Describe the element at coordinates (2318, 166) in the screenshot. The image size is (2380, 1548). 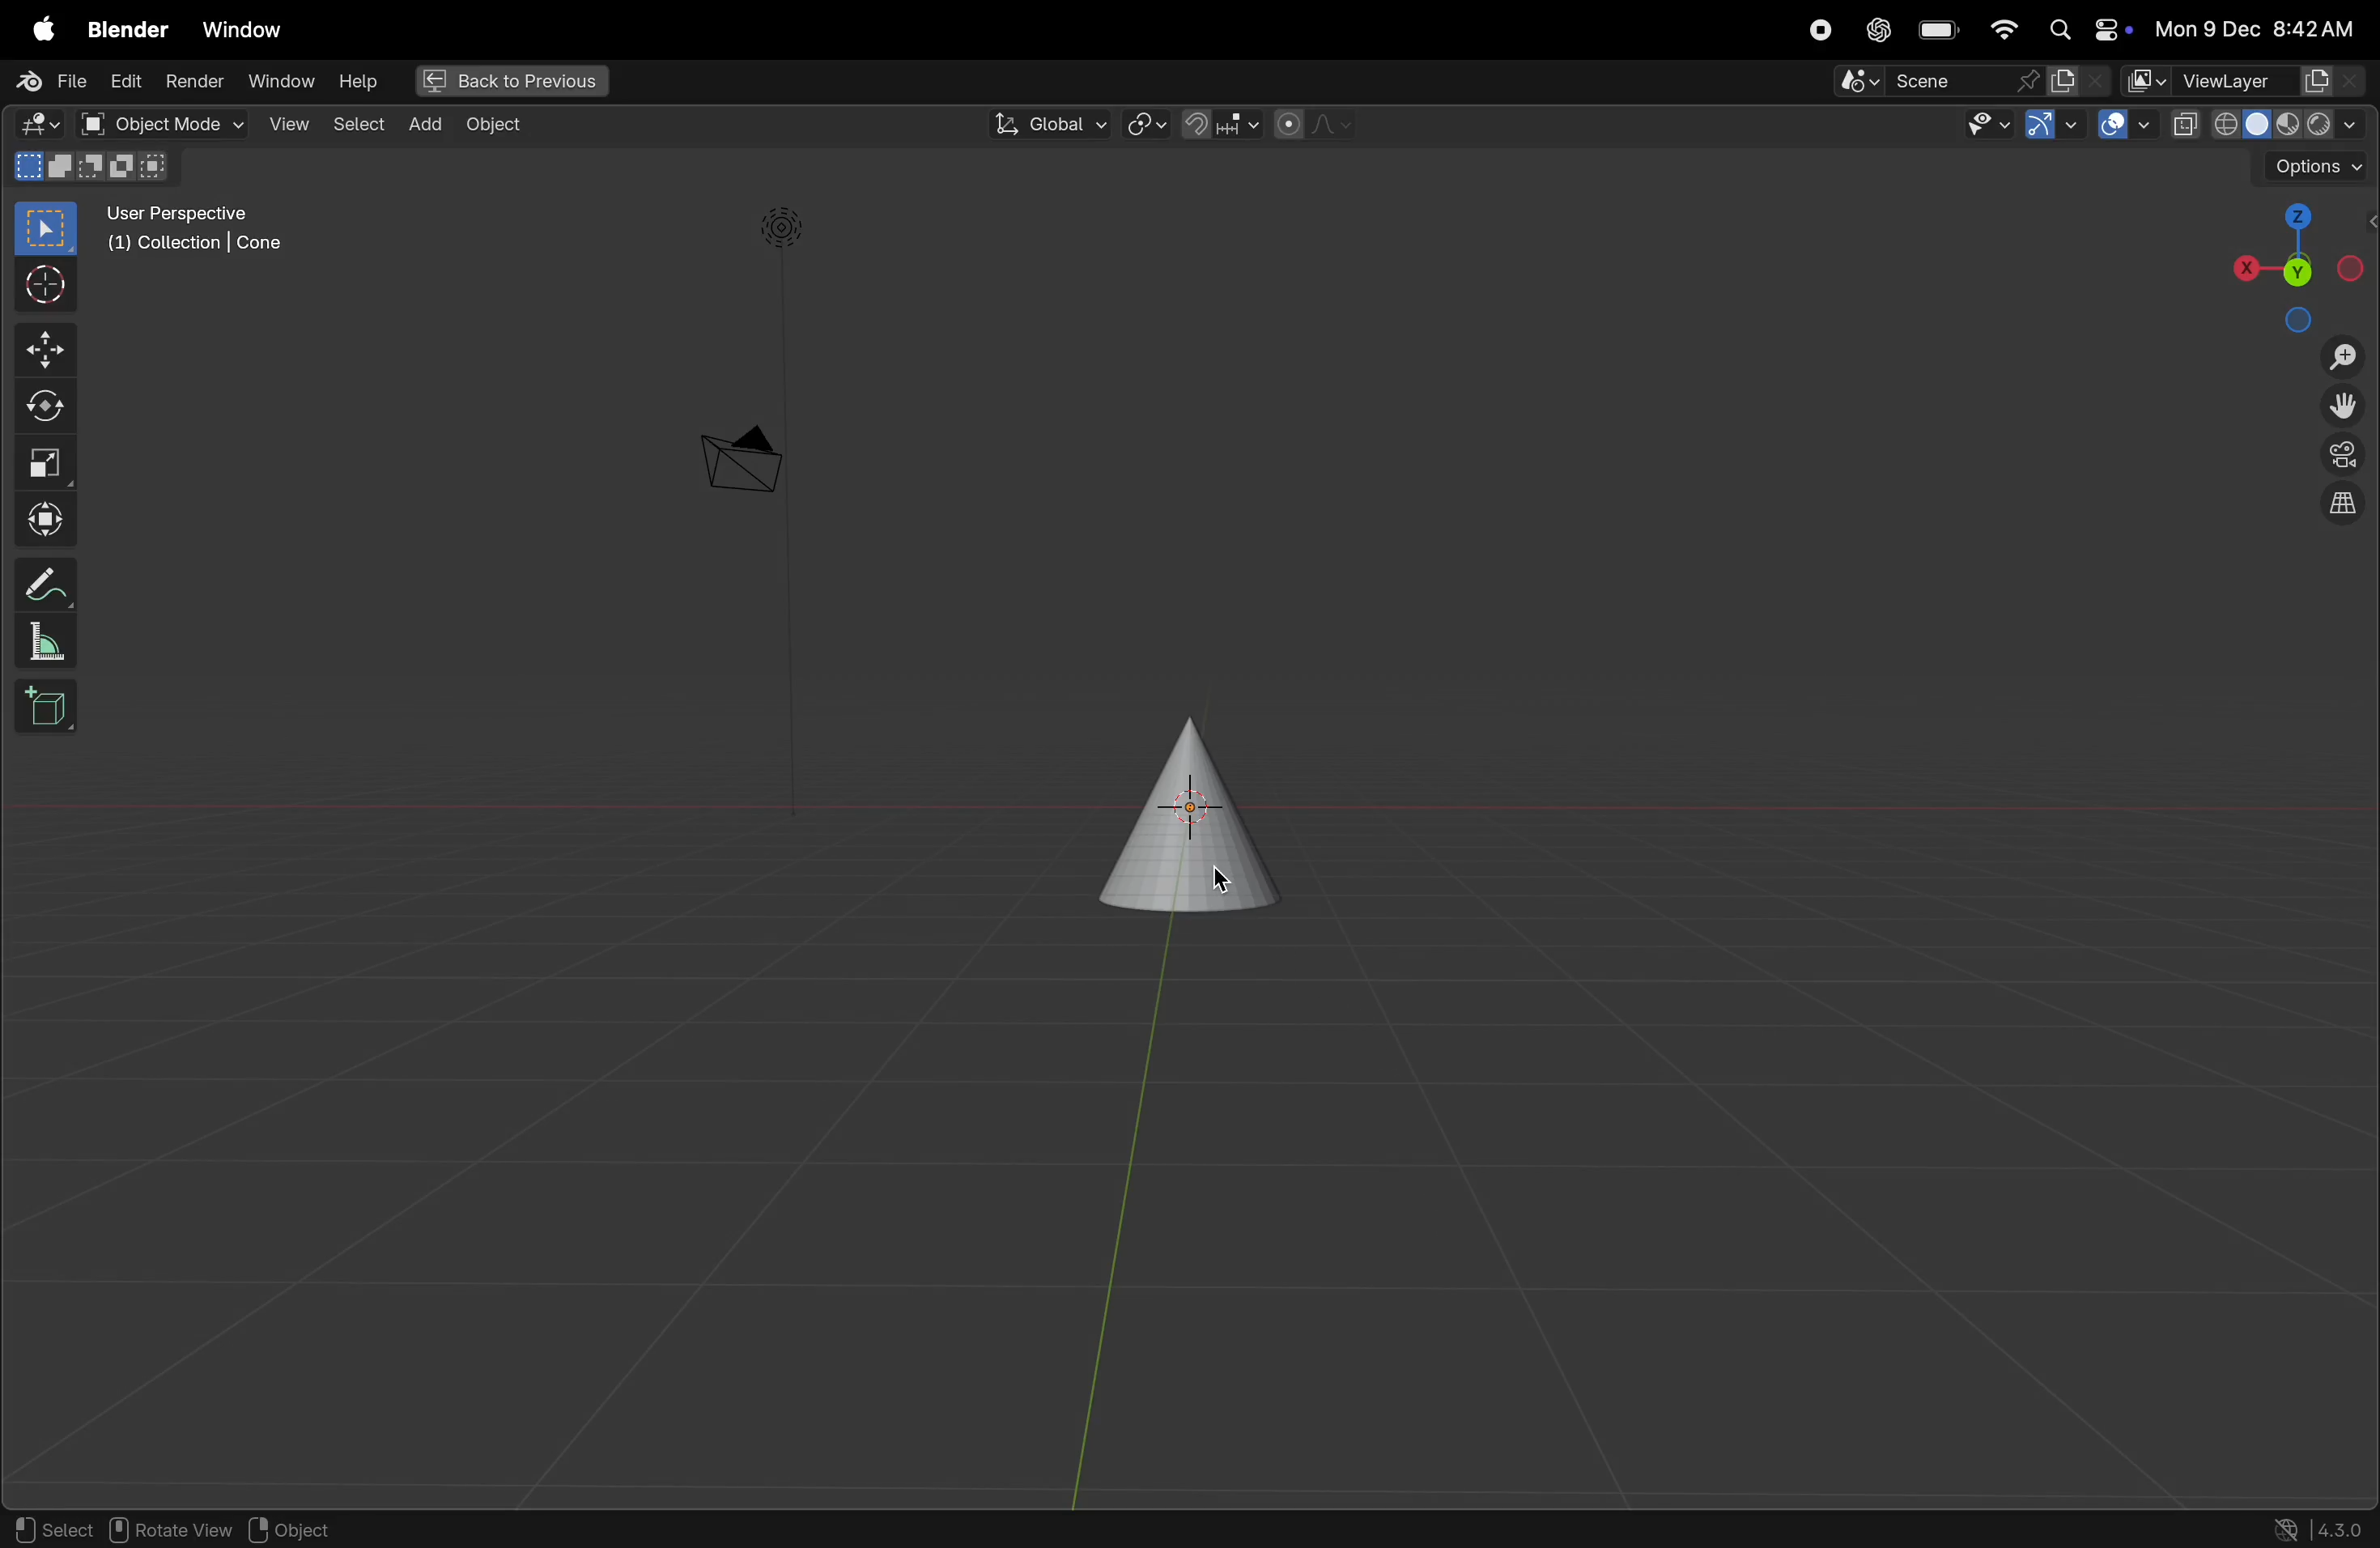
I see `options` at that location.